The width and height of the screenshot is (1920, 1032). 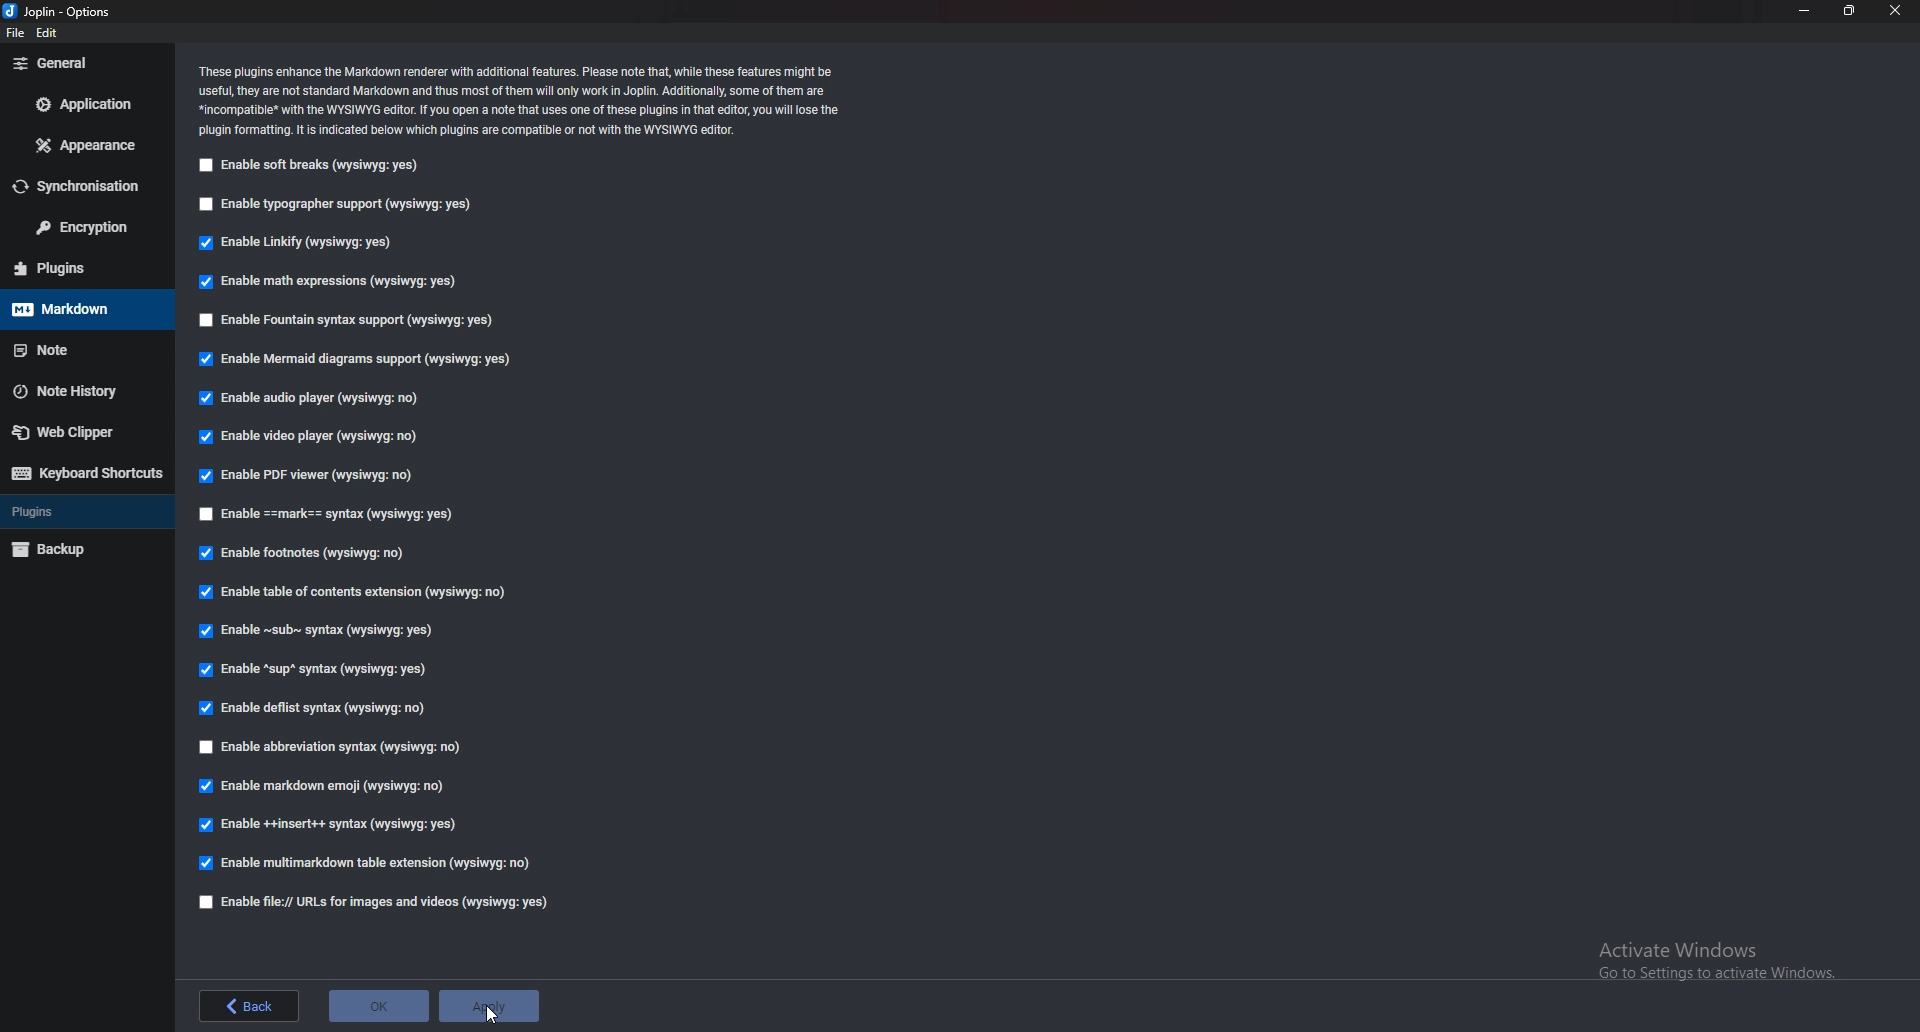 I want to click on Application, so click(x=81, y=106).